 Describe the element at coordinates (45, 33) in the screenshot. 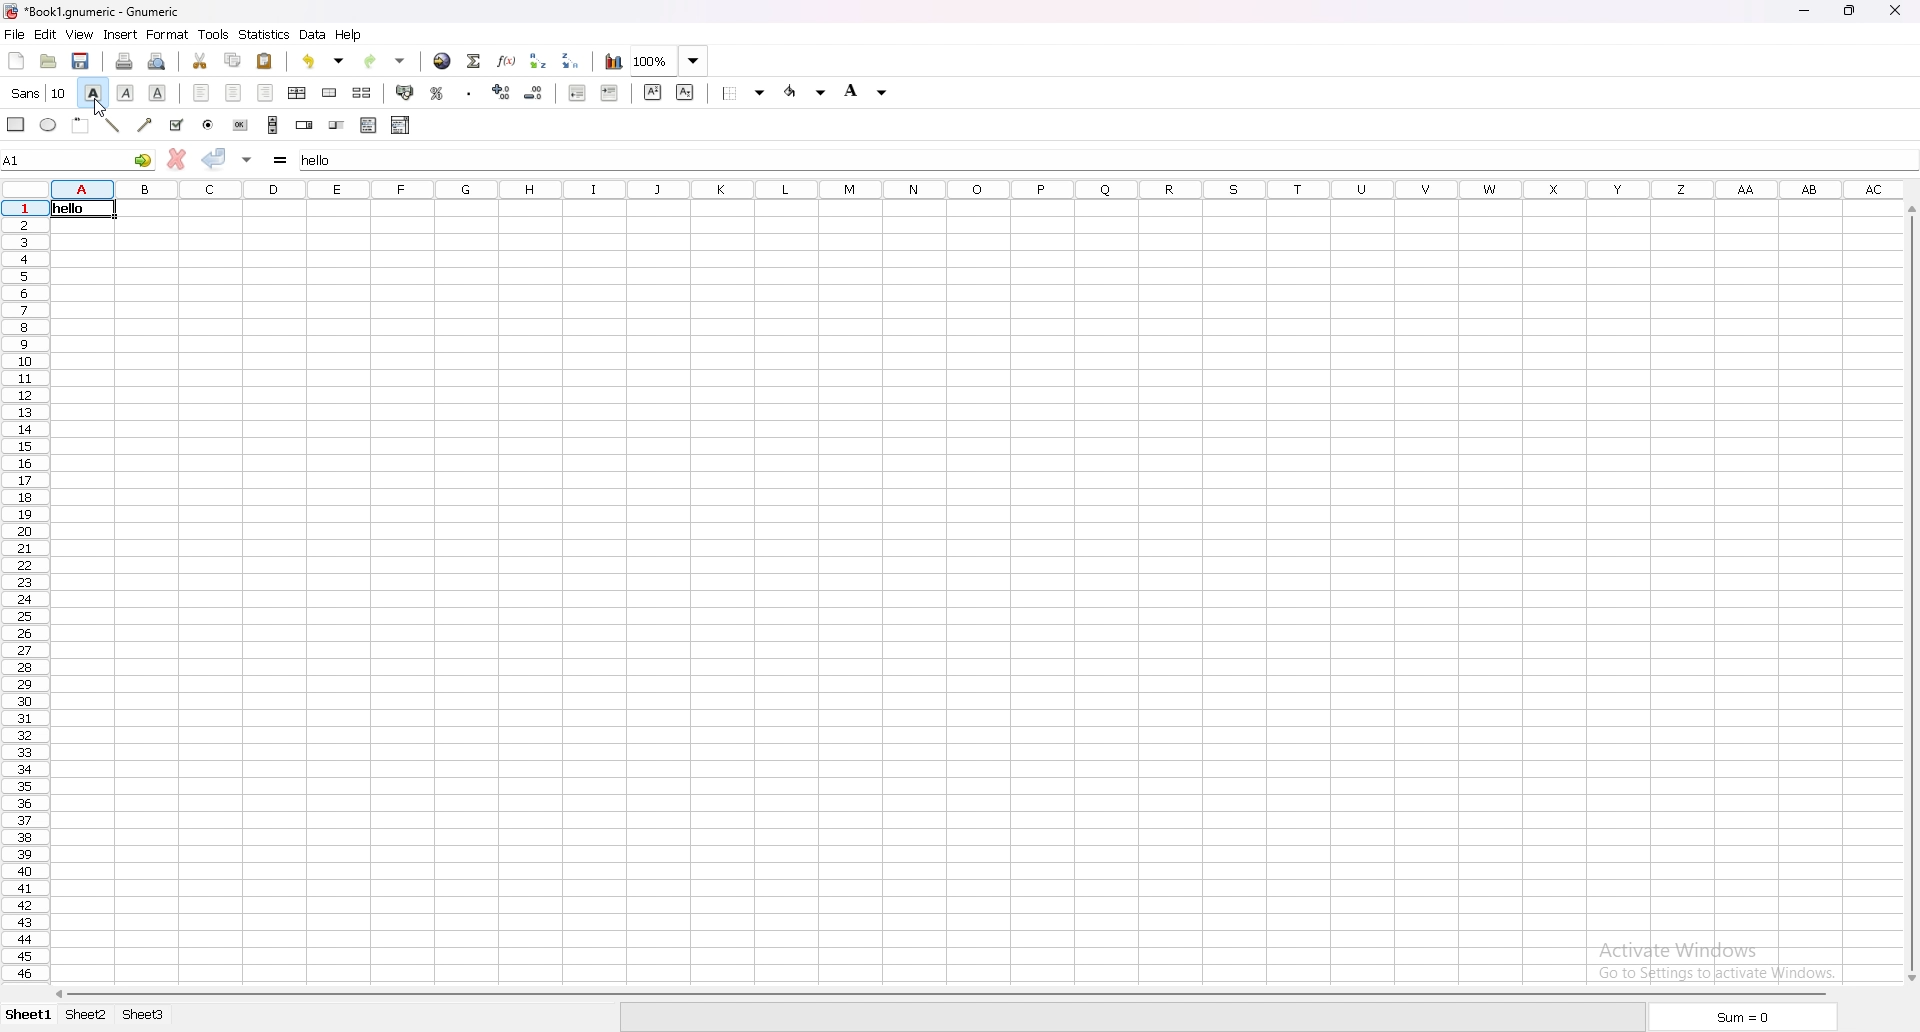

I see `edit` at that location.